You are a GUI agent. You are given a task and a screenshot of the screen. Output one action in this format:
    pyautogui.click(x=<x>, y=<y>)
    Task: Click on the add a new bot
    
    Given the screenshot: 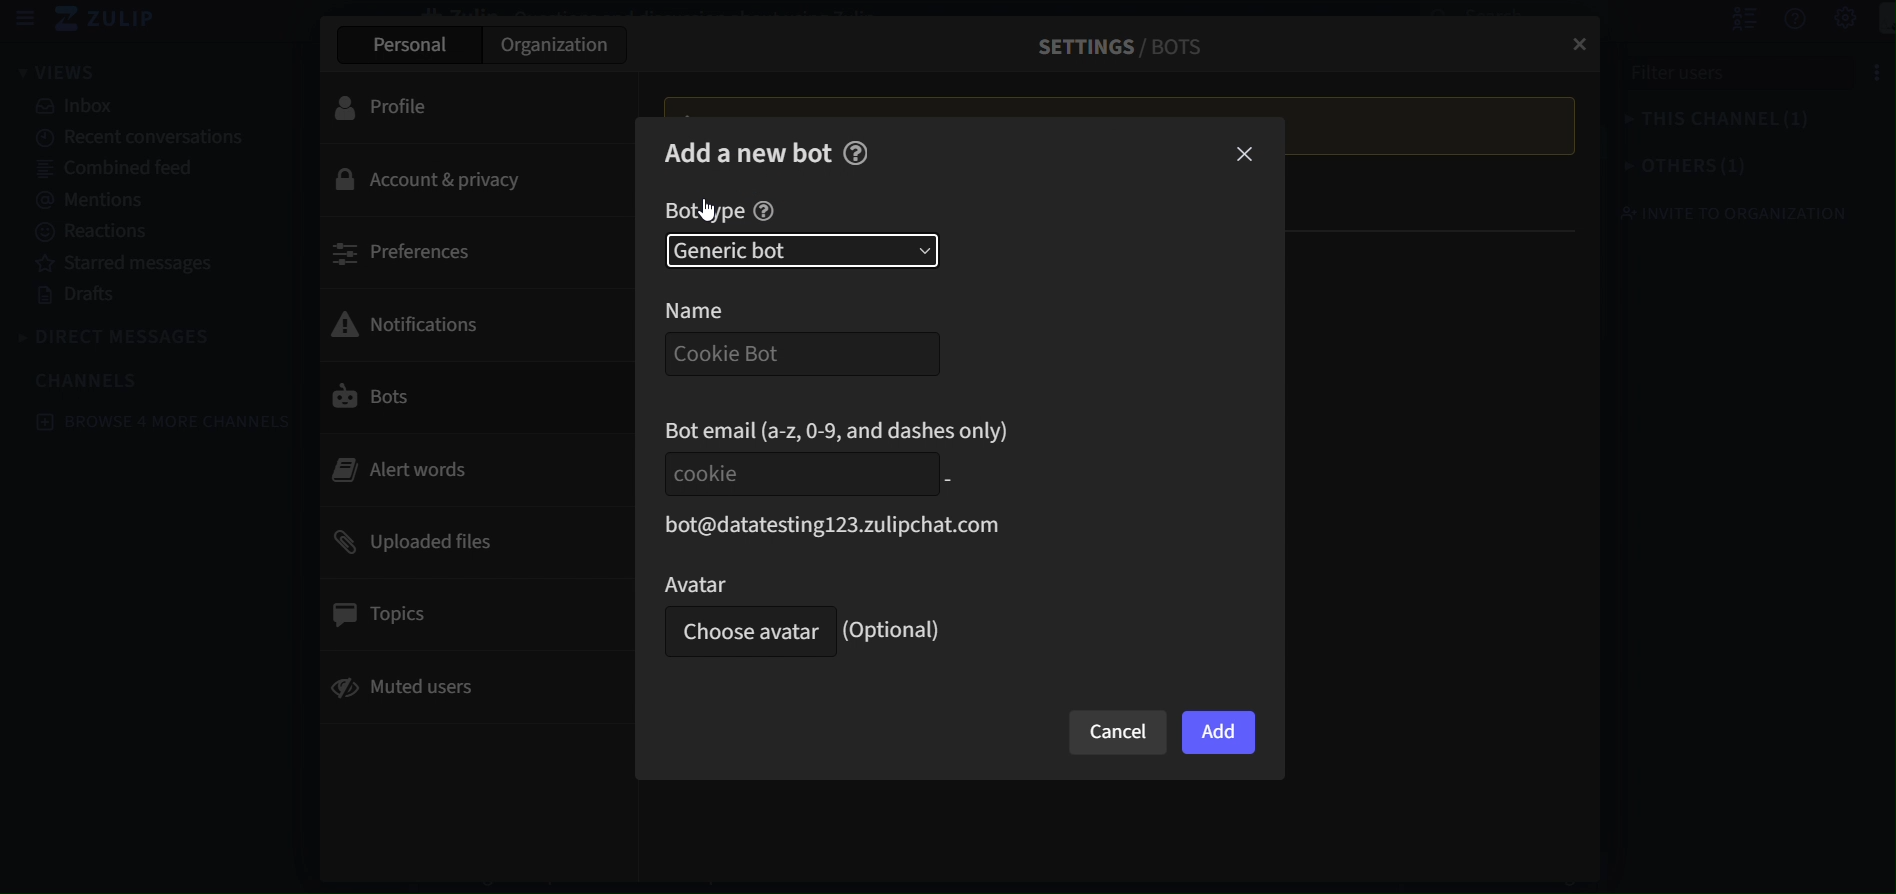 What is the action you would take?
    pyautogui.click(x=748, y=151)
    